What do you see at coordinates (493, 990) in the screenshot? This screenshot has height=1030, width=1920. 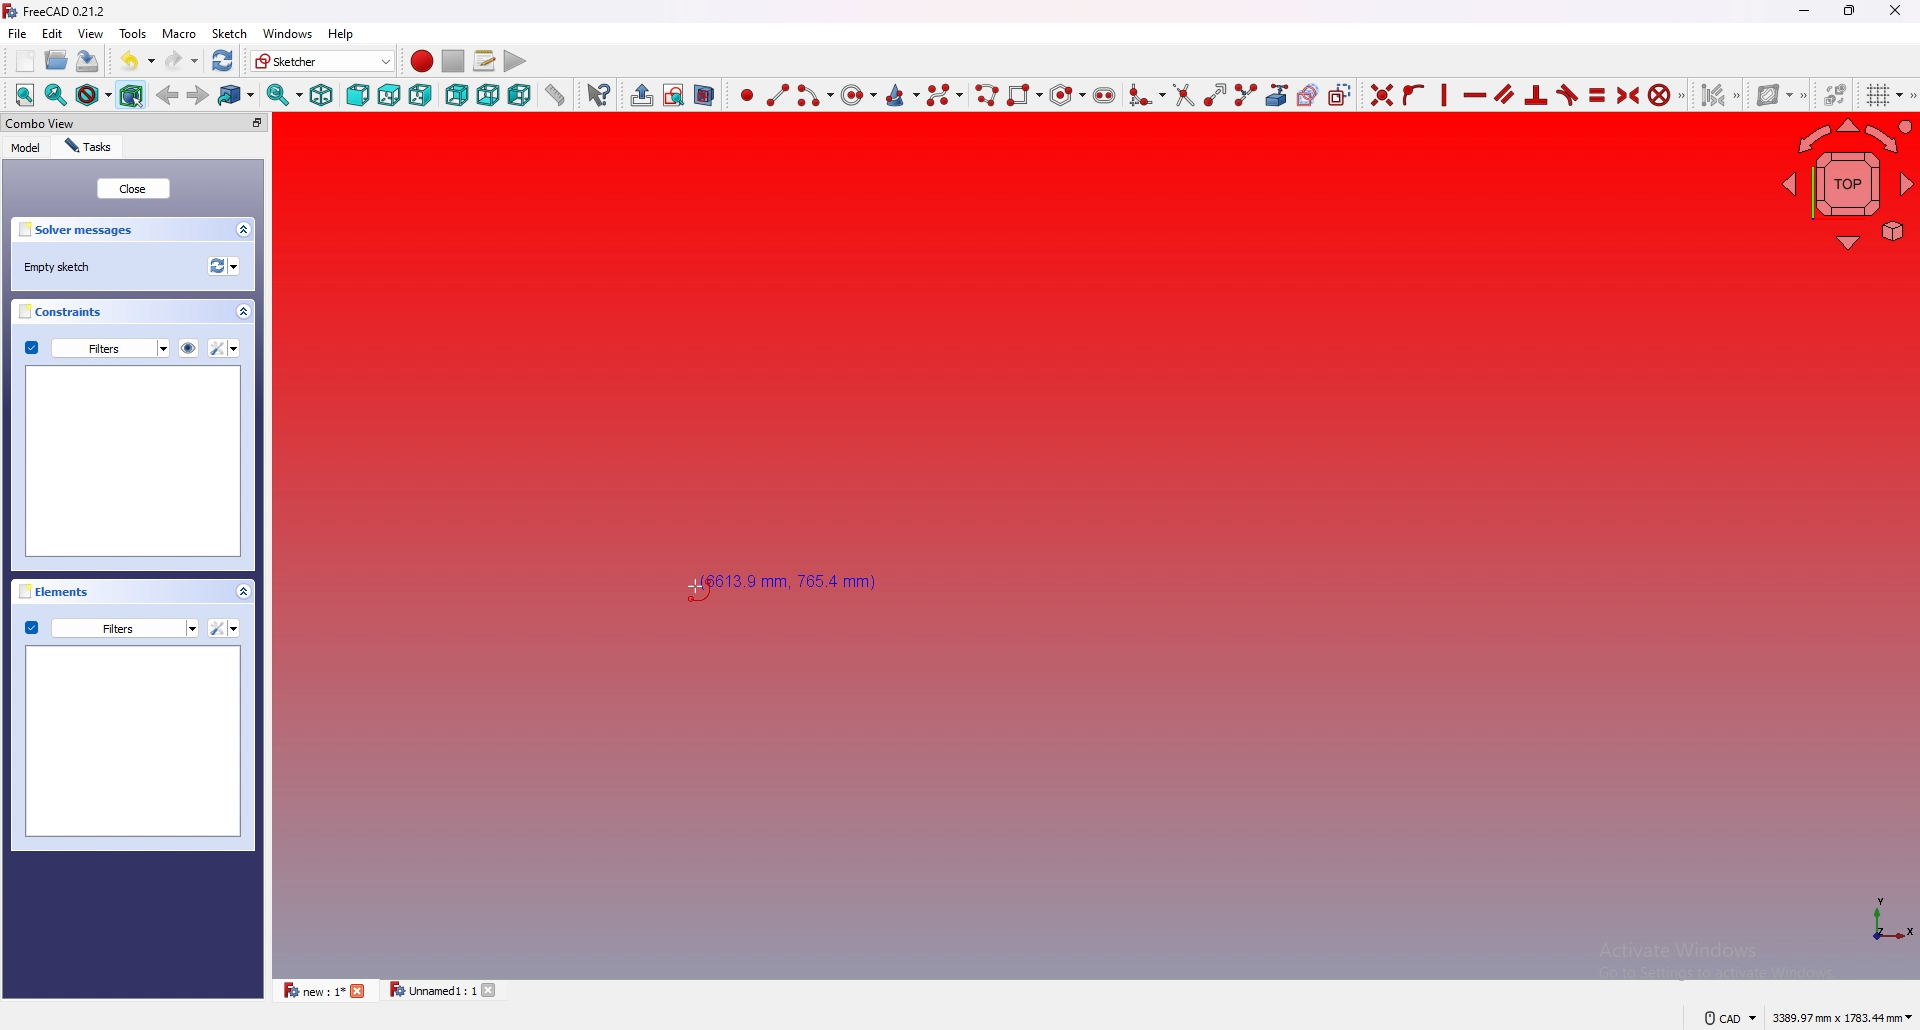 I see `close` at bounding box center [493, 990].